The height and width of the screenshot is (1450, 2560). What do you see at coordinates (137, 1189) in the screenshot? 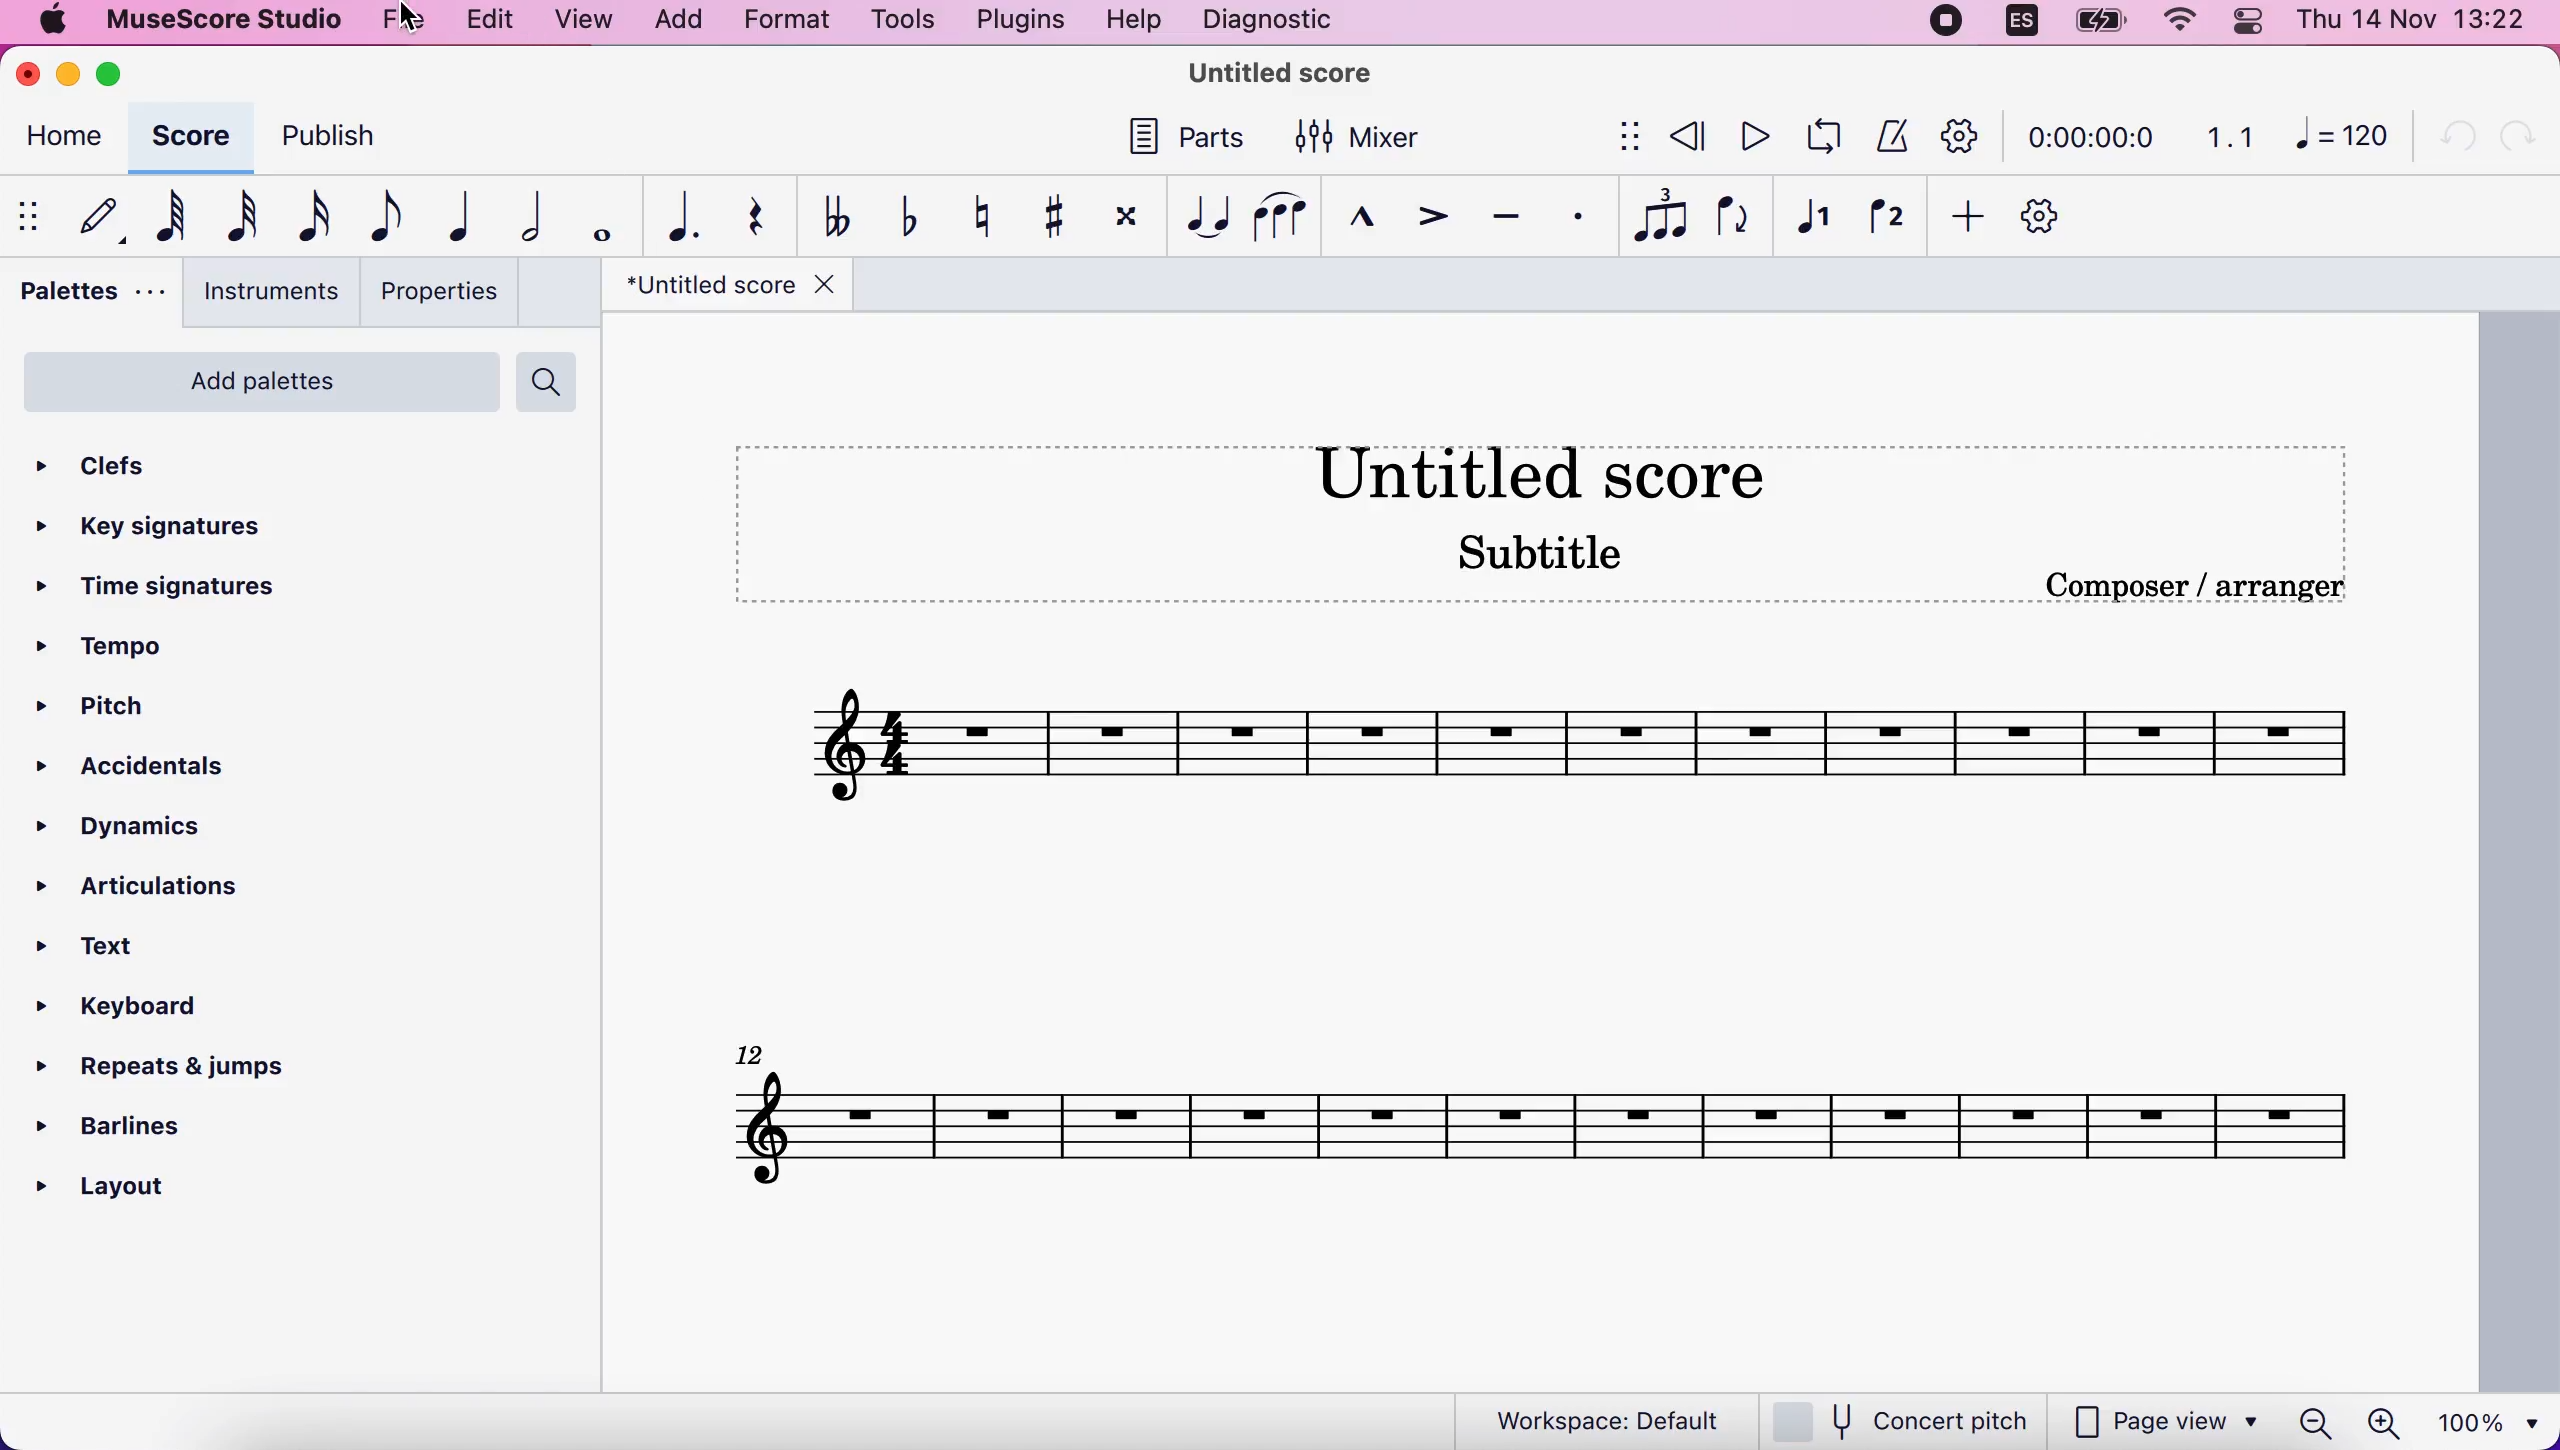
I see `layout` at bounding box center [137, 1189].